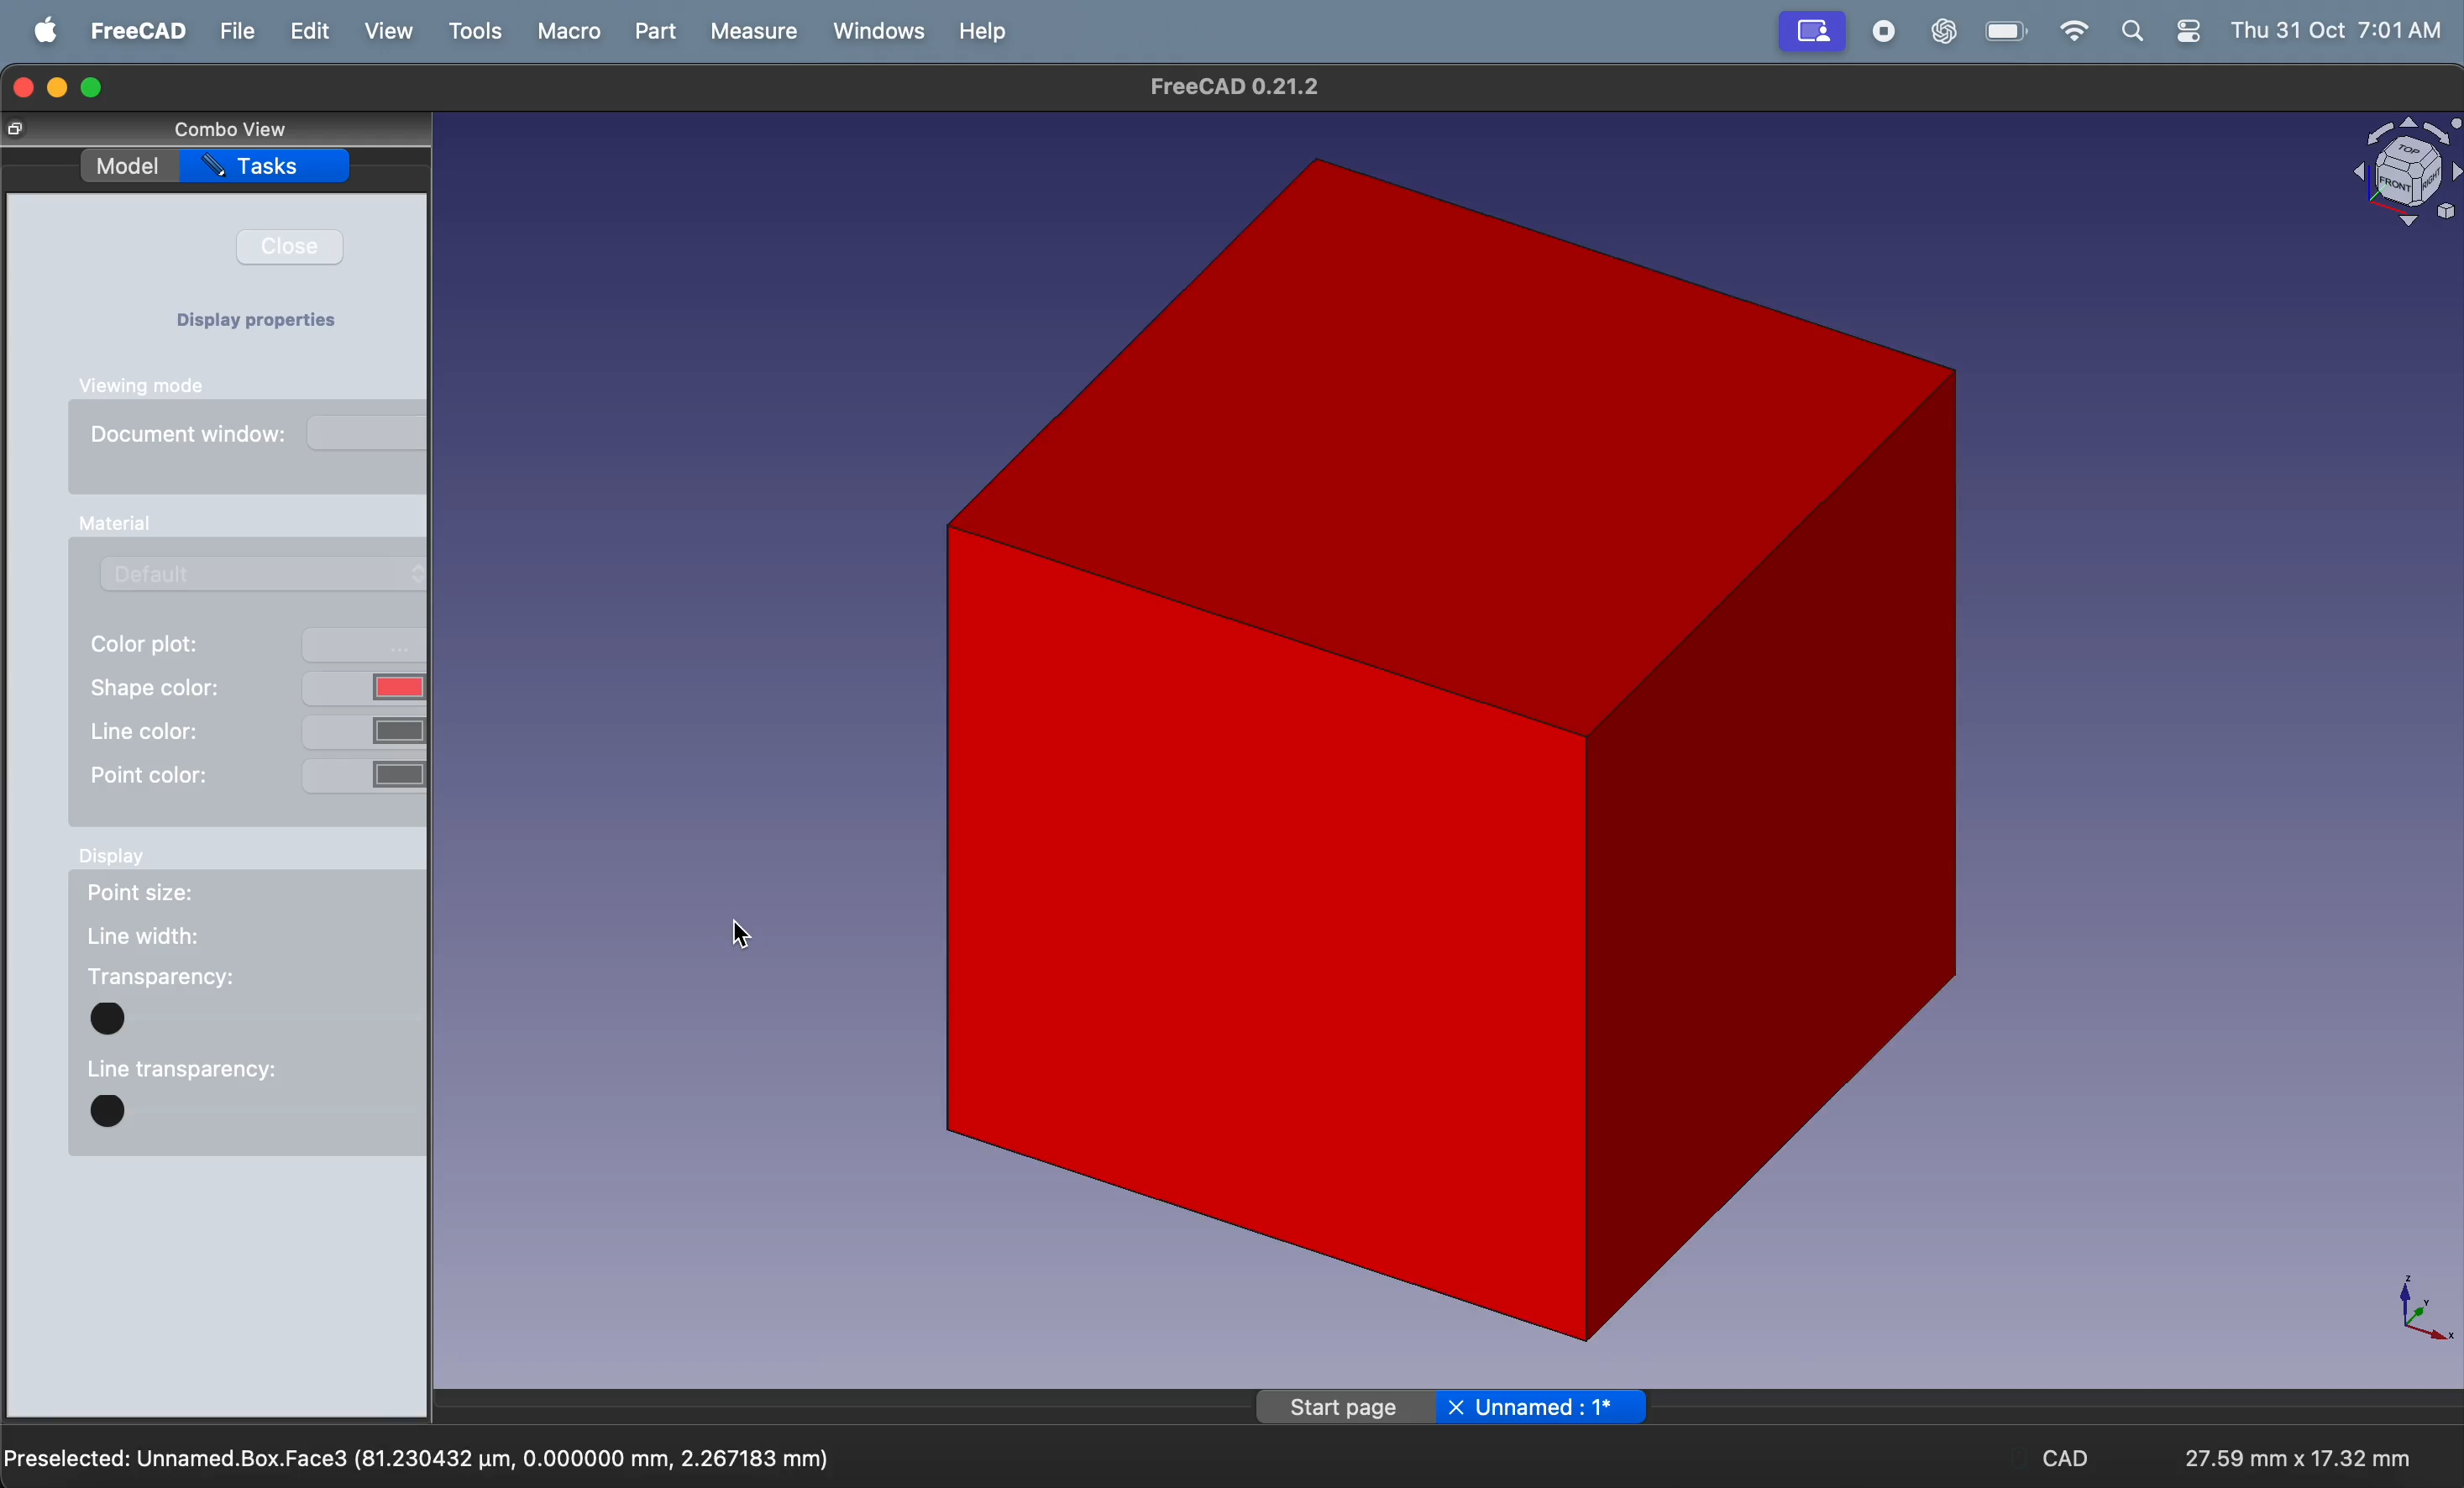 This screenshot has height=1488, width=2464. I want to click on toogle, so click(256, 1116).